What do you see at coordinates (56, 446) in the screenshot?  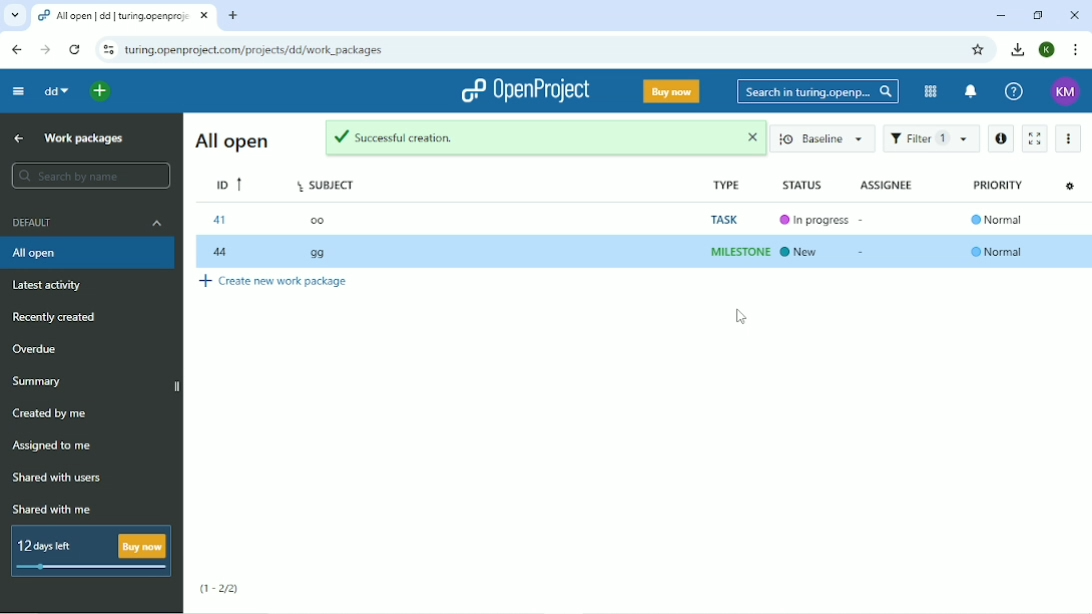 I see `Assigned to me` at bounding box center [56, 446].